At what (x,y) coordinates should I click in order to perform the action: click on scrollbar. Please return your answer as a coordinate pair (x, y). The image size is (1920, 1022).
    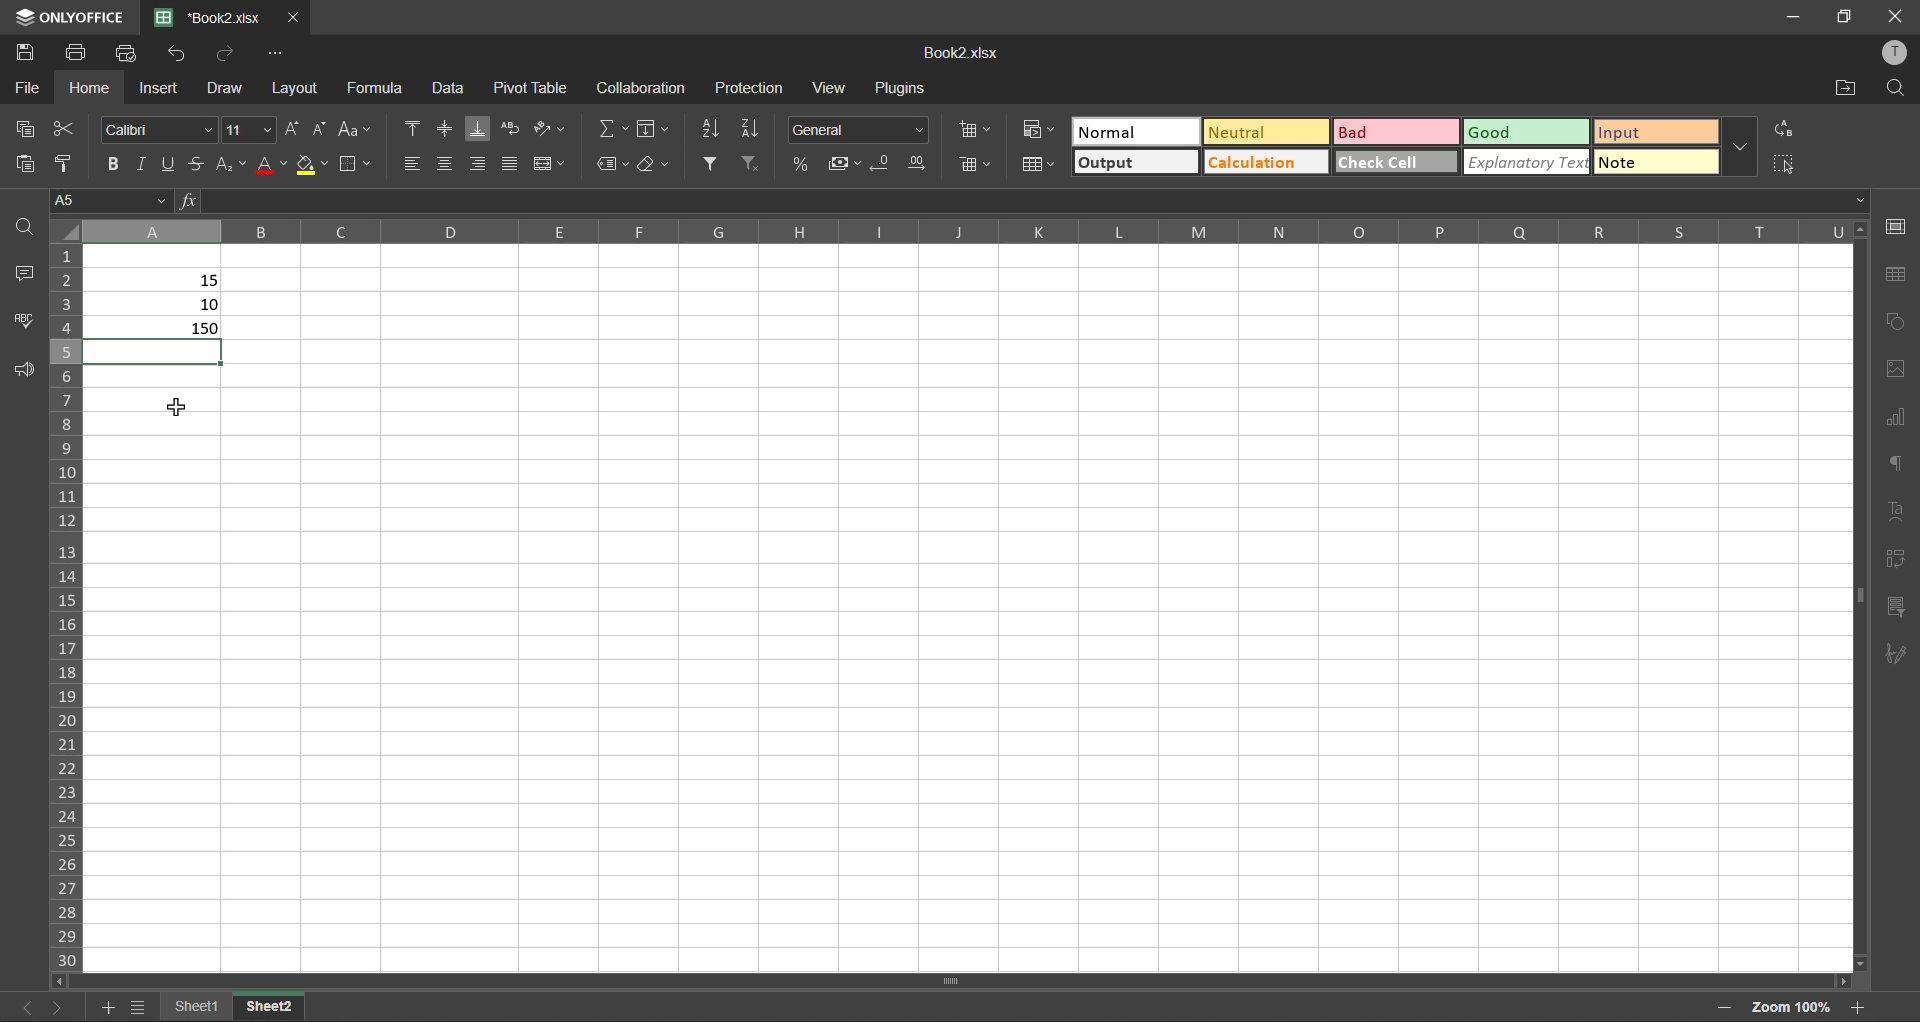
    Looking at the image, I should click on (1859, 592).